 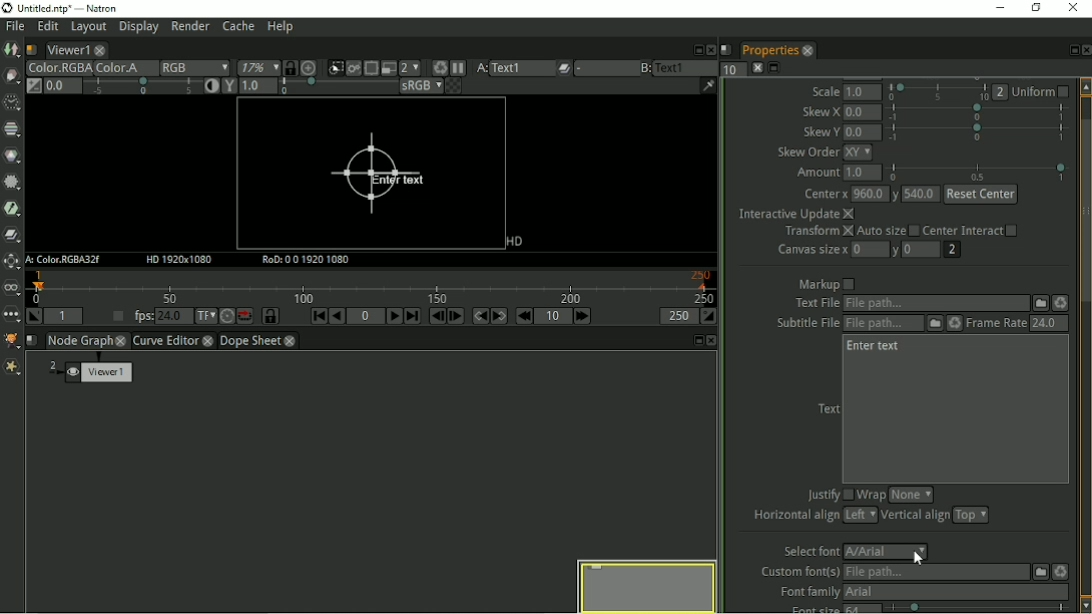 I want to click on Preview, so click(x=644, y=584).